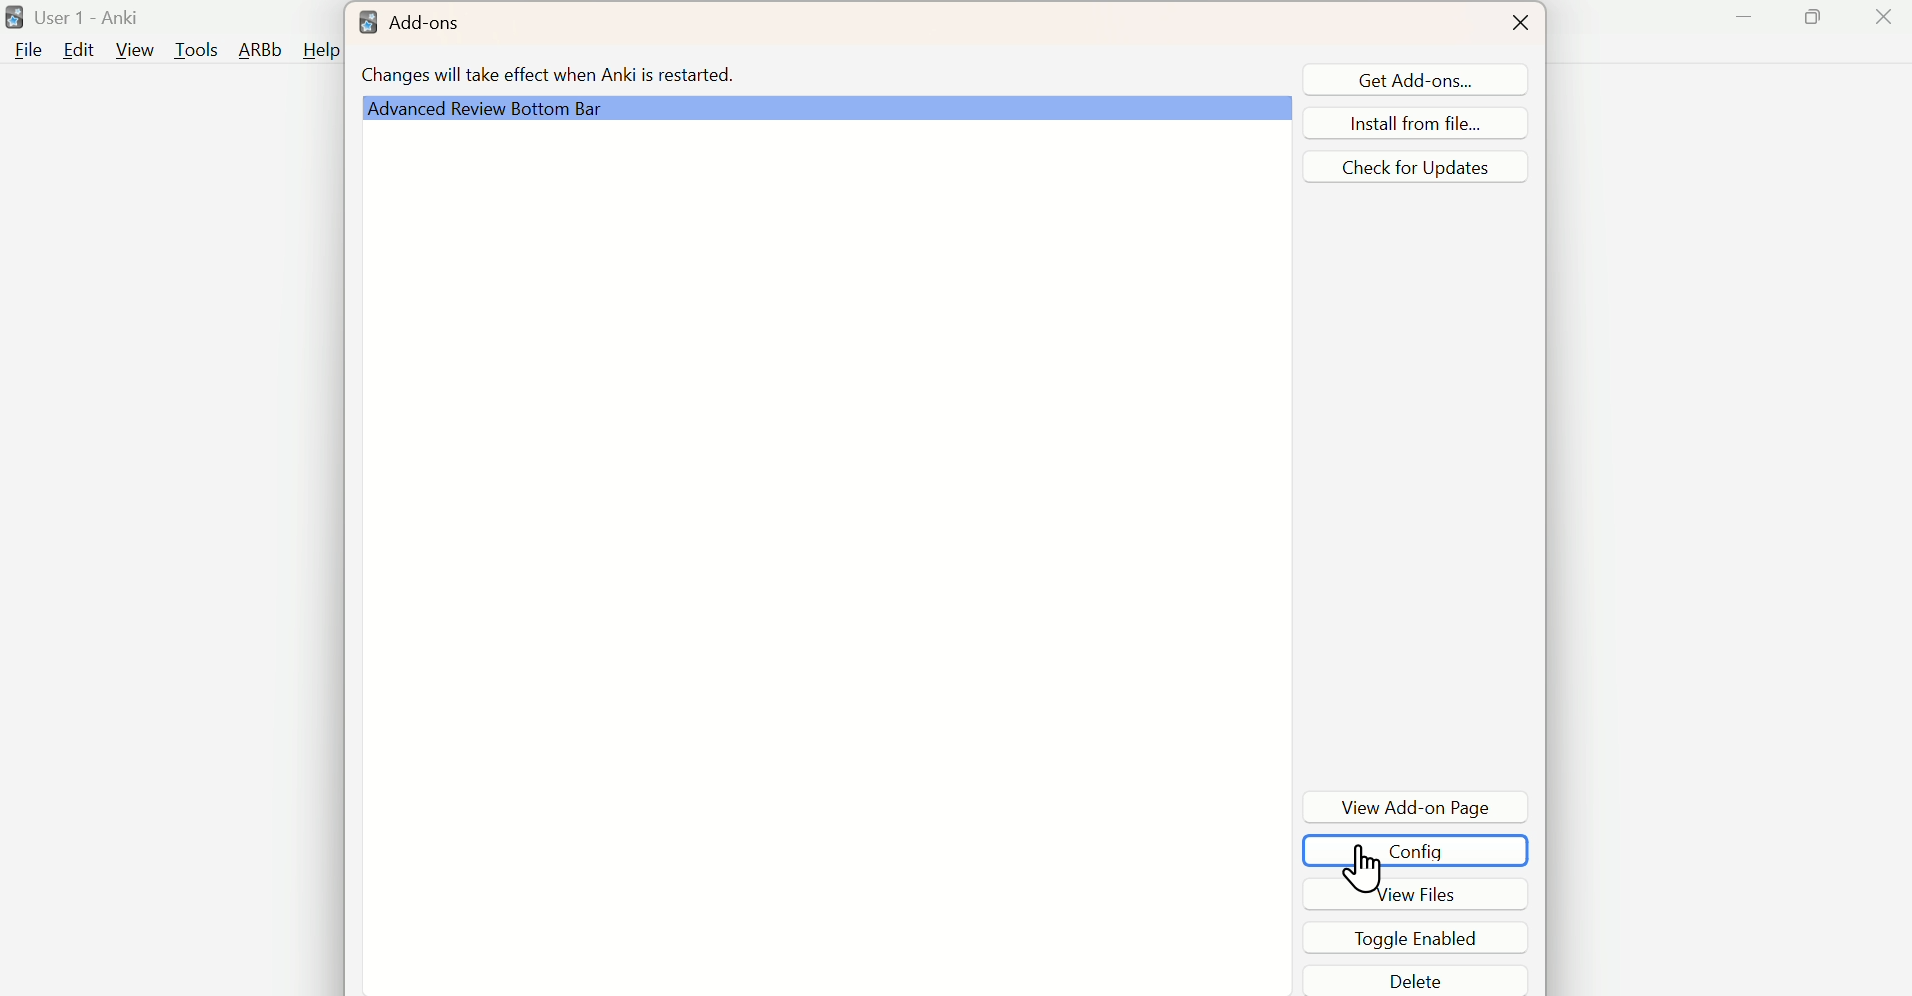 The image size is (1912, 996). I want to click on User 1 - Anki, so click(89, 18).